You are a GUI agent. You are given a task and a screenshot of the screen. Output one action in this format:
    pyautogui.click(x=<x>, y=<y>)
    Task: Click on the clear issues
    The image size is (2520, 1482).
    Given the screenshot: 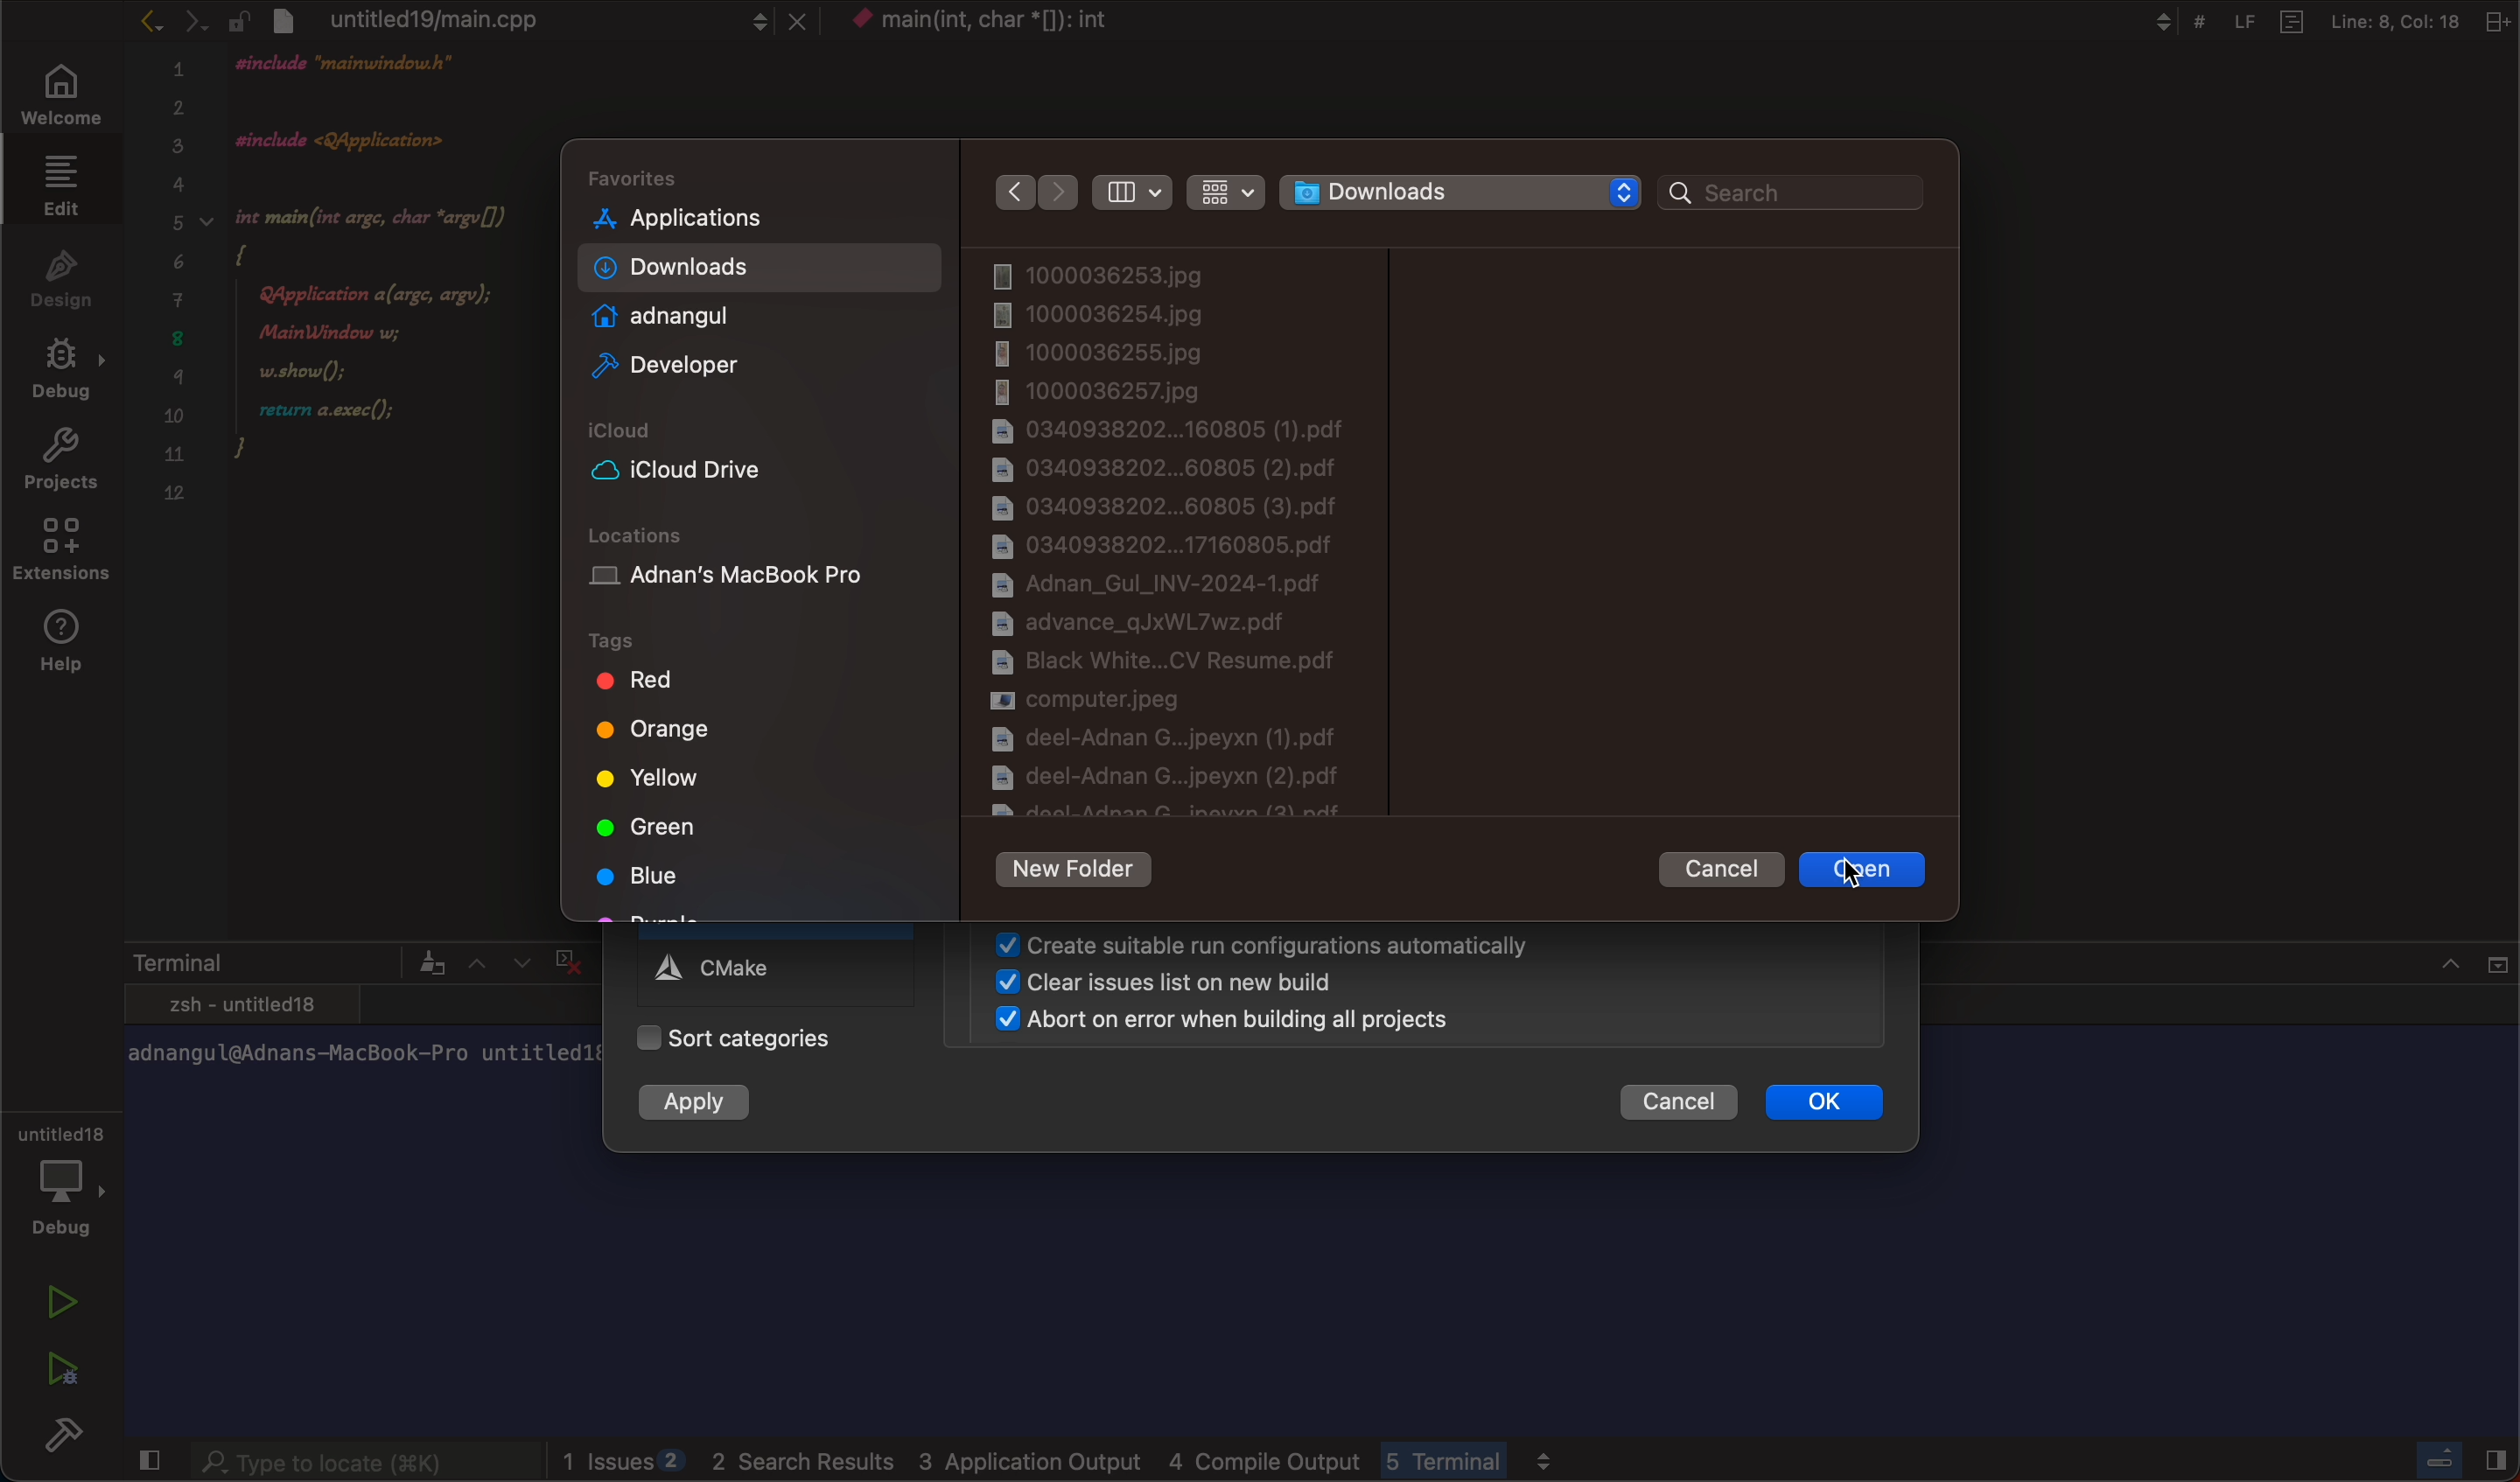 What is the action you would take?
    pyautogui.click(x=1163, y=985)
    